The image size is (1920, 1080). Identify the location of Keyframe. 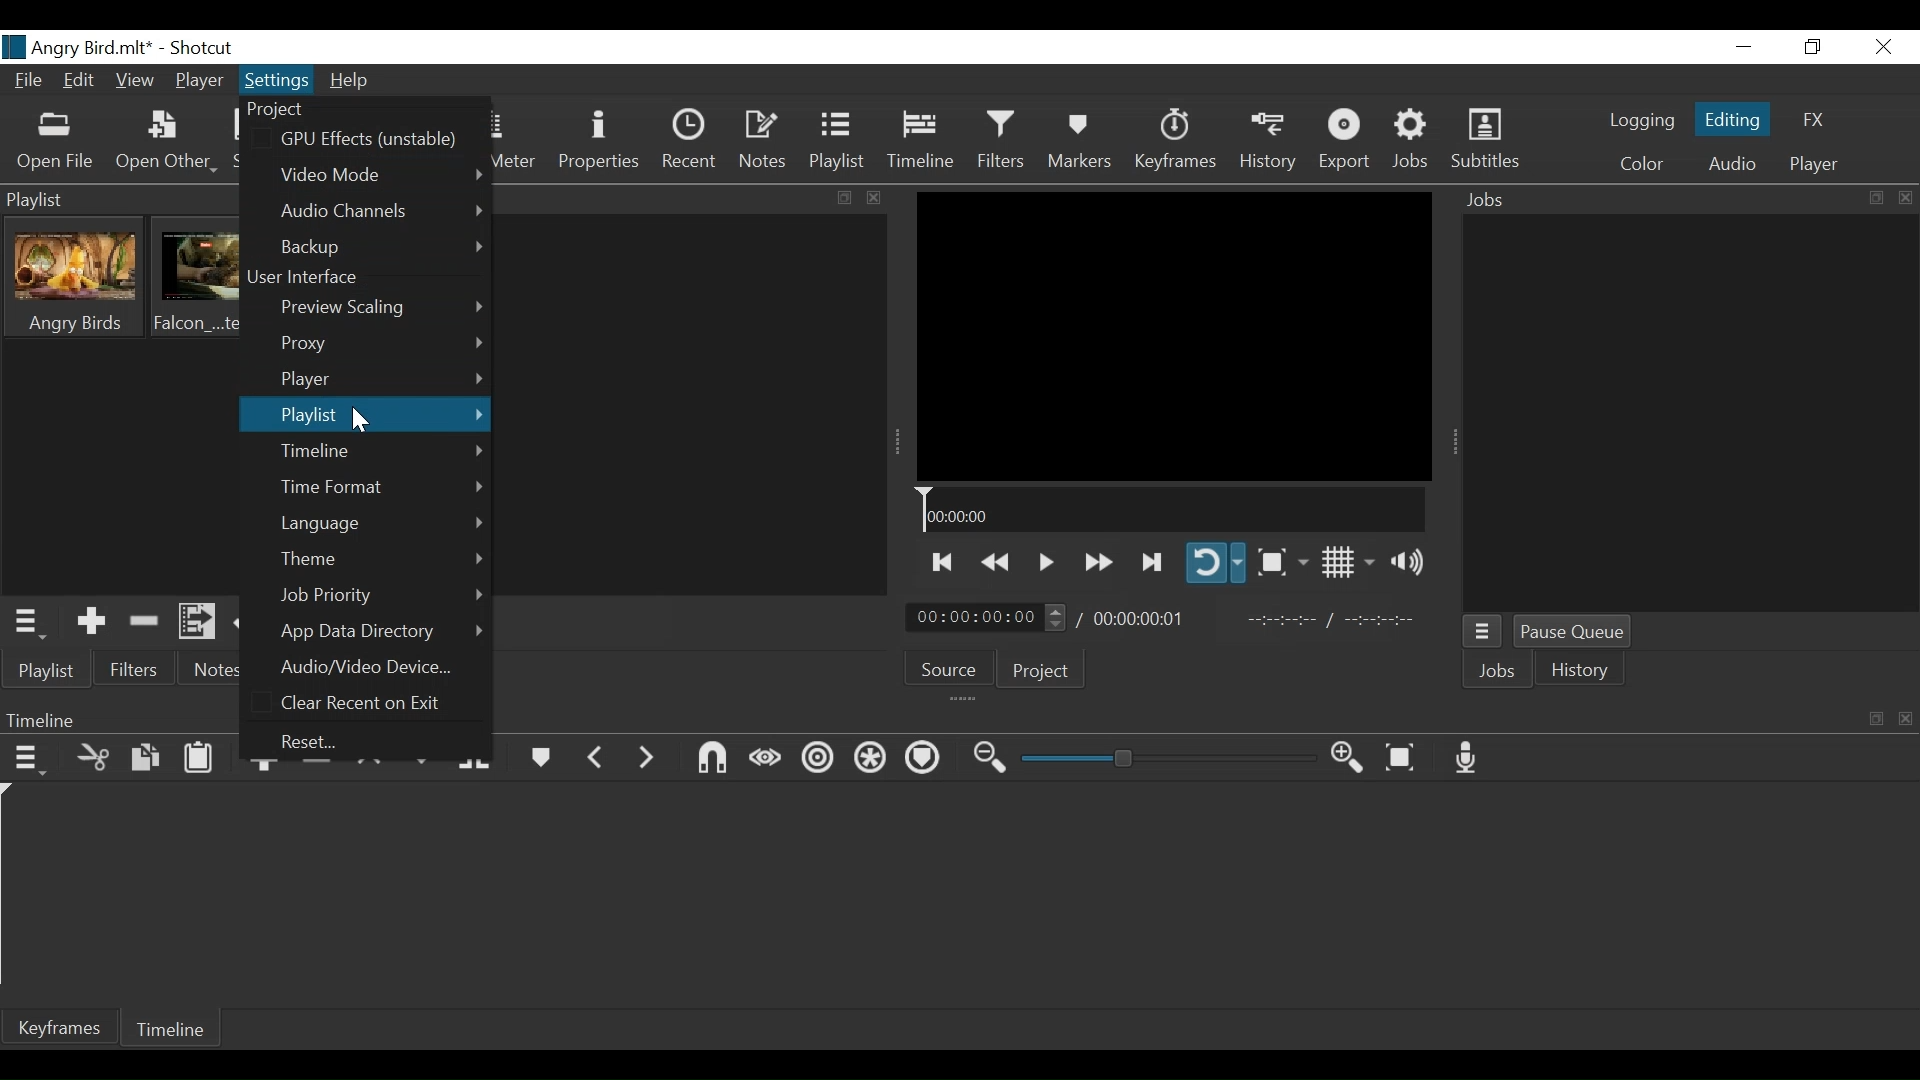
(1174, 142).